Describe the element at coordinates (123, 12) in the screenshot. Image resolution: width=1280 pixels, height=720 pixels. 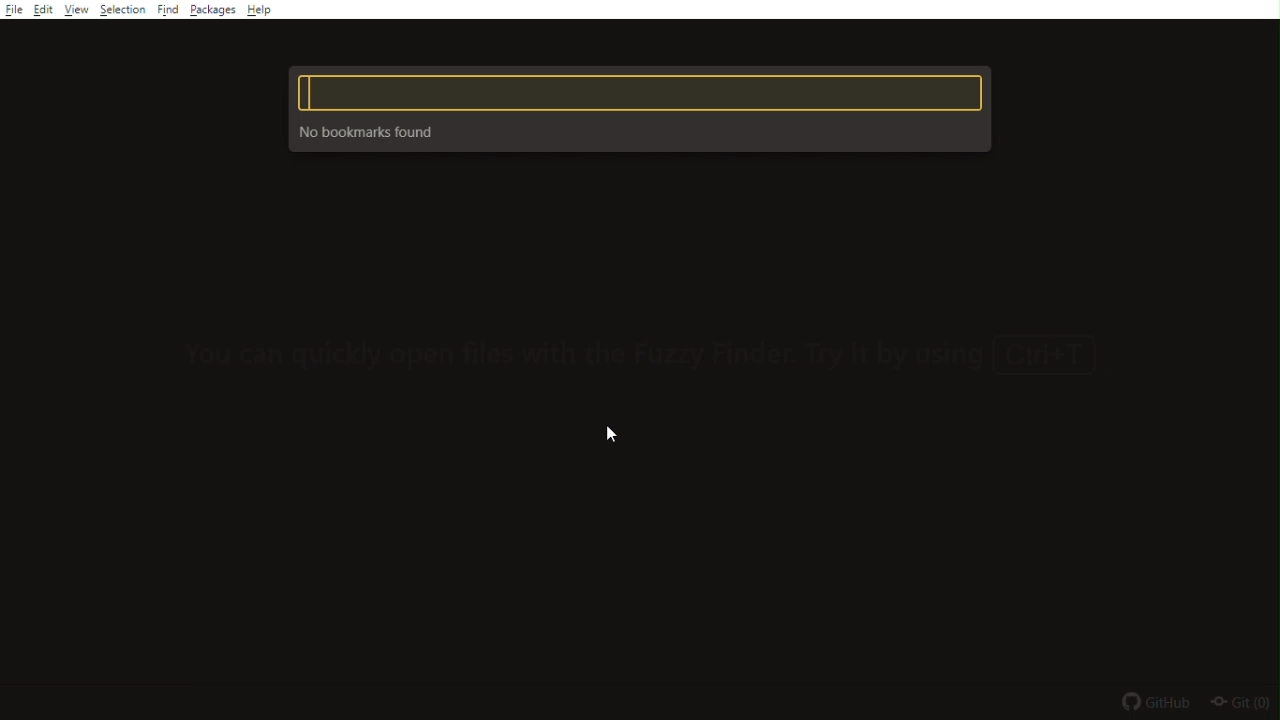
I see `Selection` at that location.